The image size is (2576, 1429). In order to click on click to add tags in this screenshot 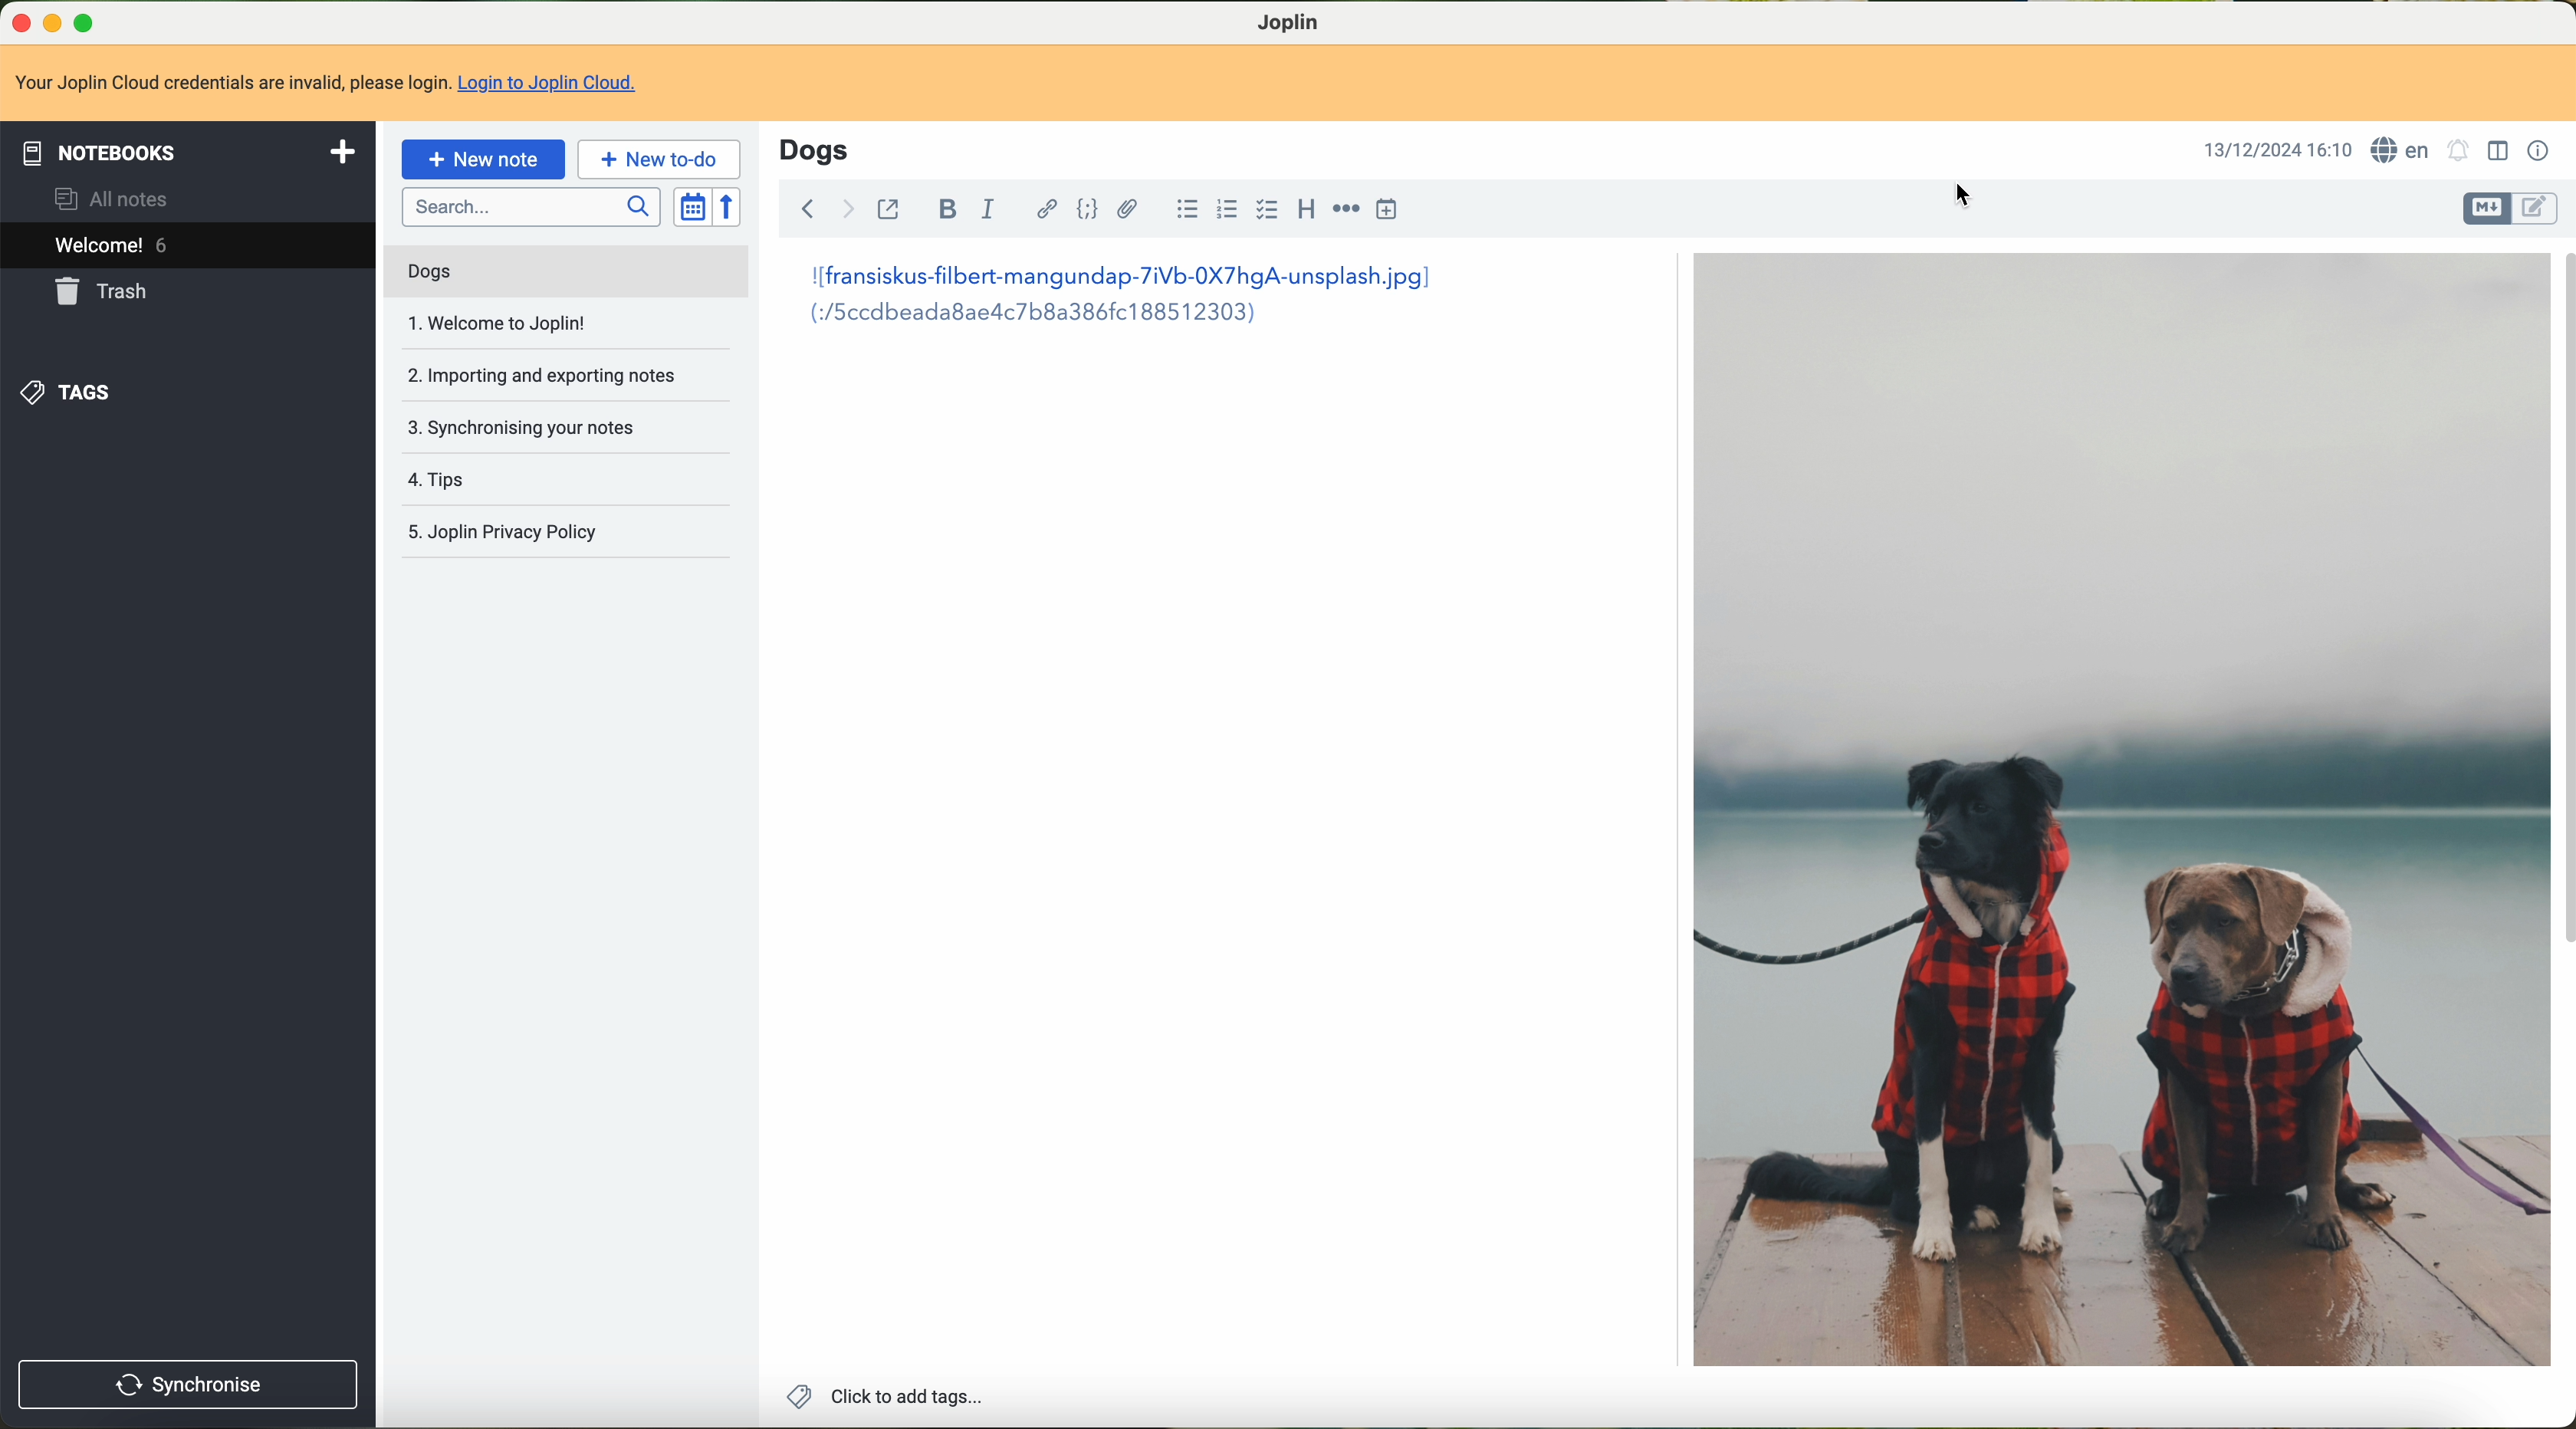, I will do `click(881, 1395)`.